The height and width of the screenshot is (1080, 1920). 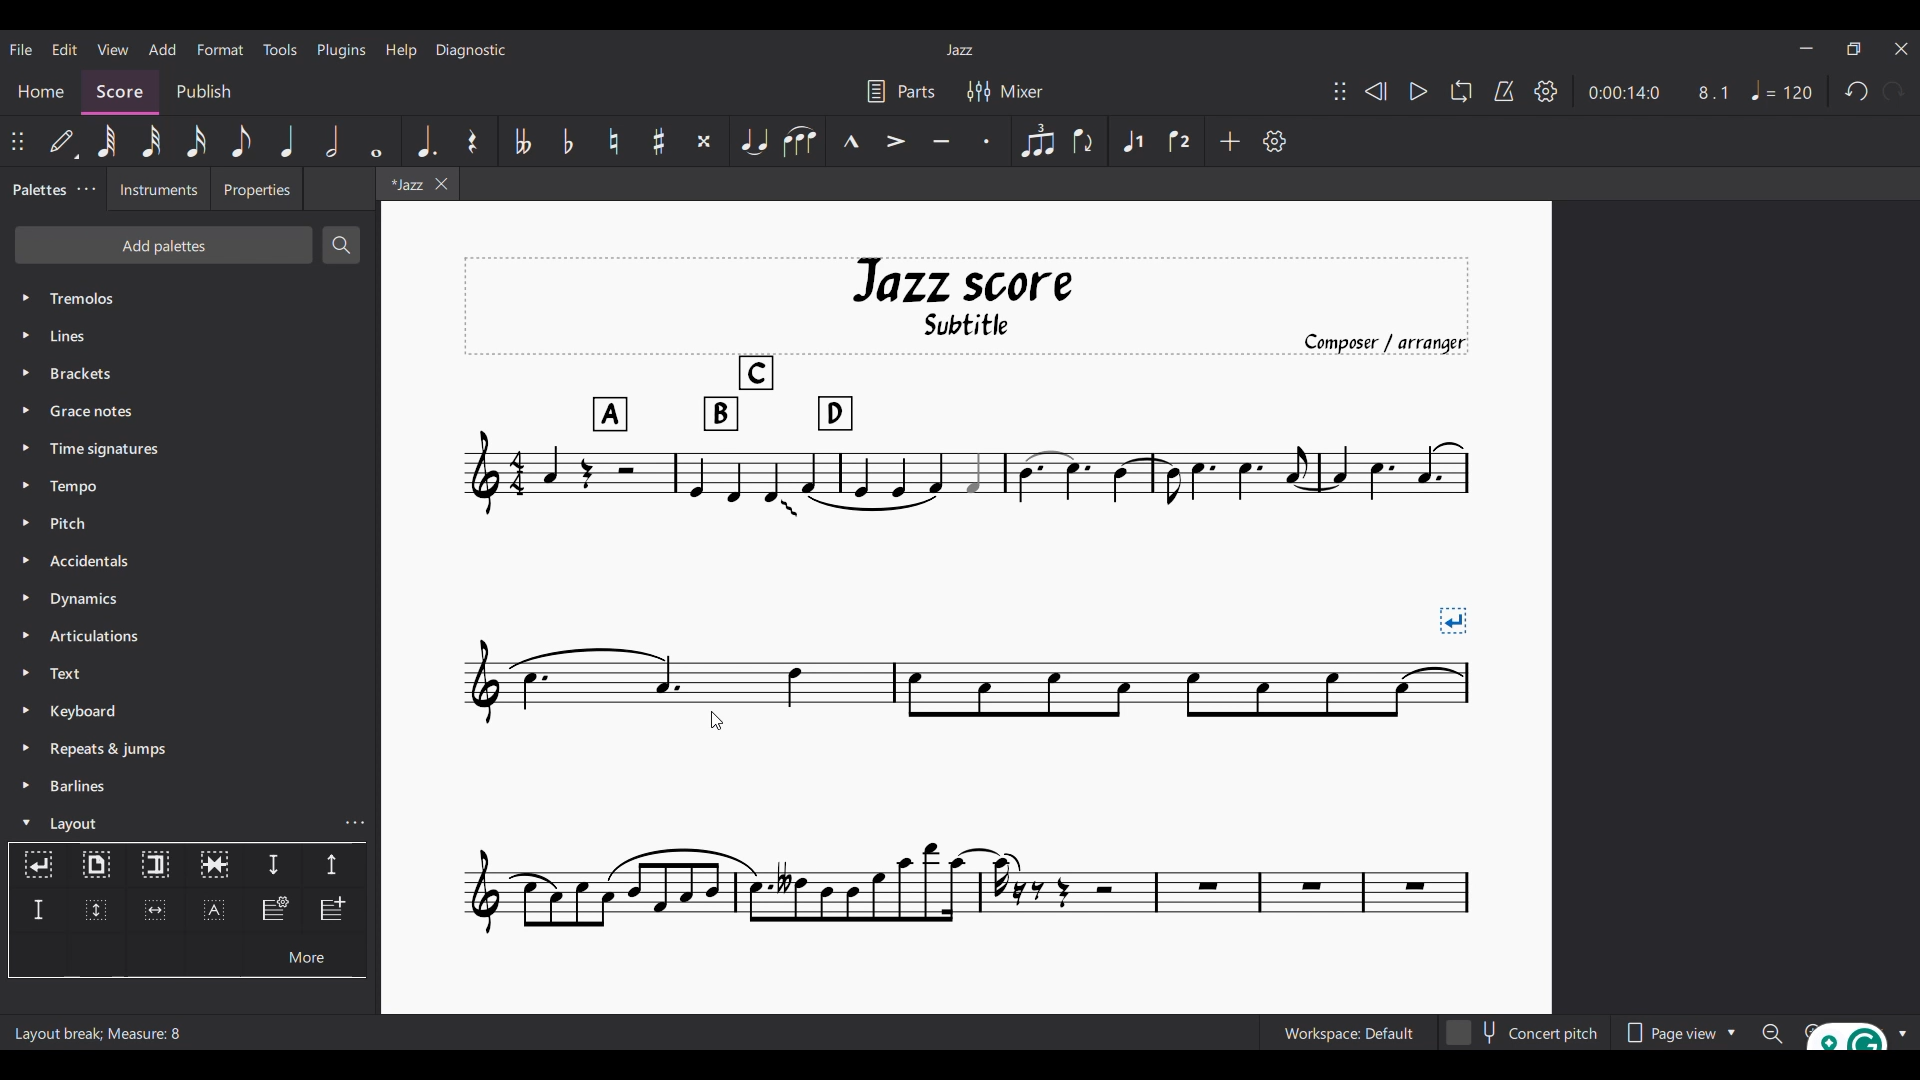 What do you see at coordinates (332, 141) in the screenshot?
I see `Half note` at bounding box center [332, 141].